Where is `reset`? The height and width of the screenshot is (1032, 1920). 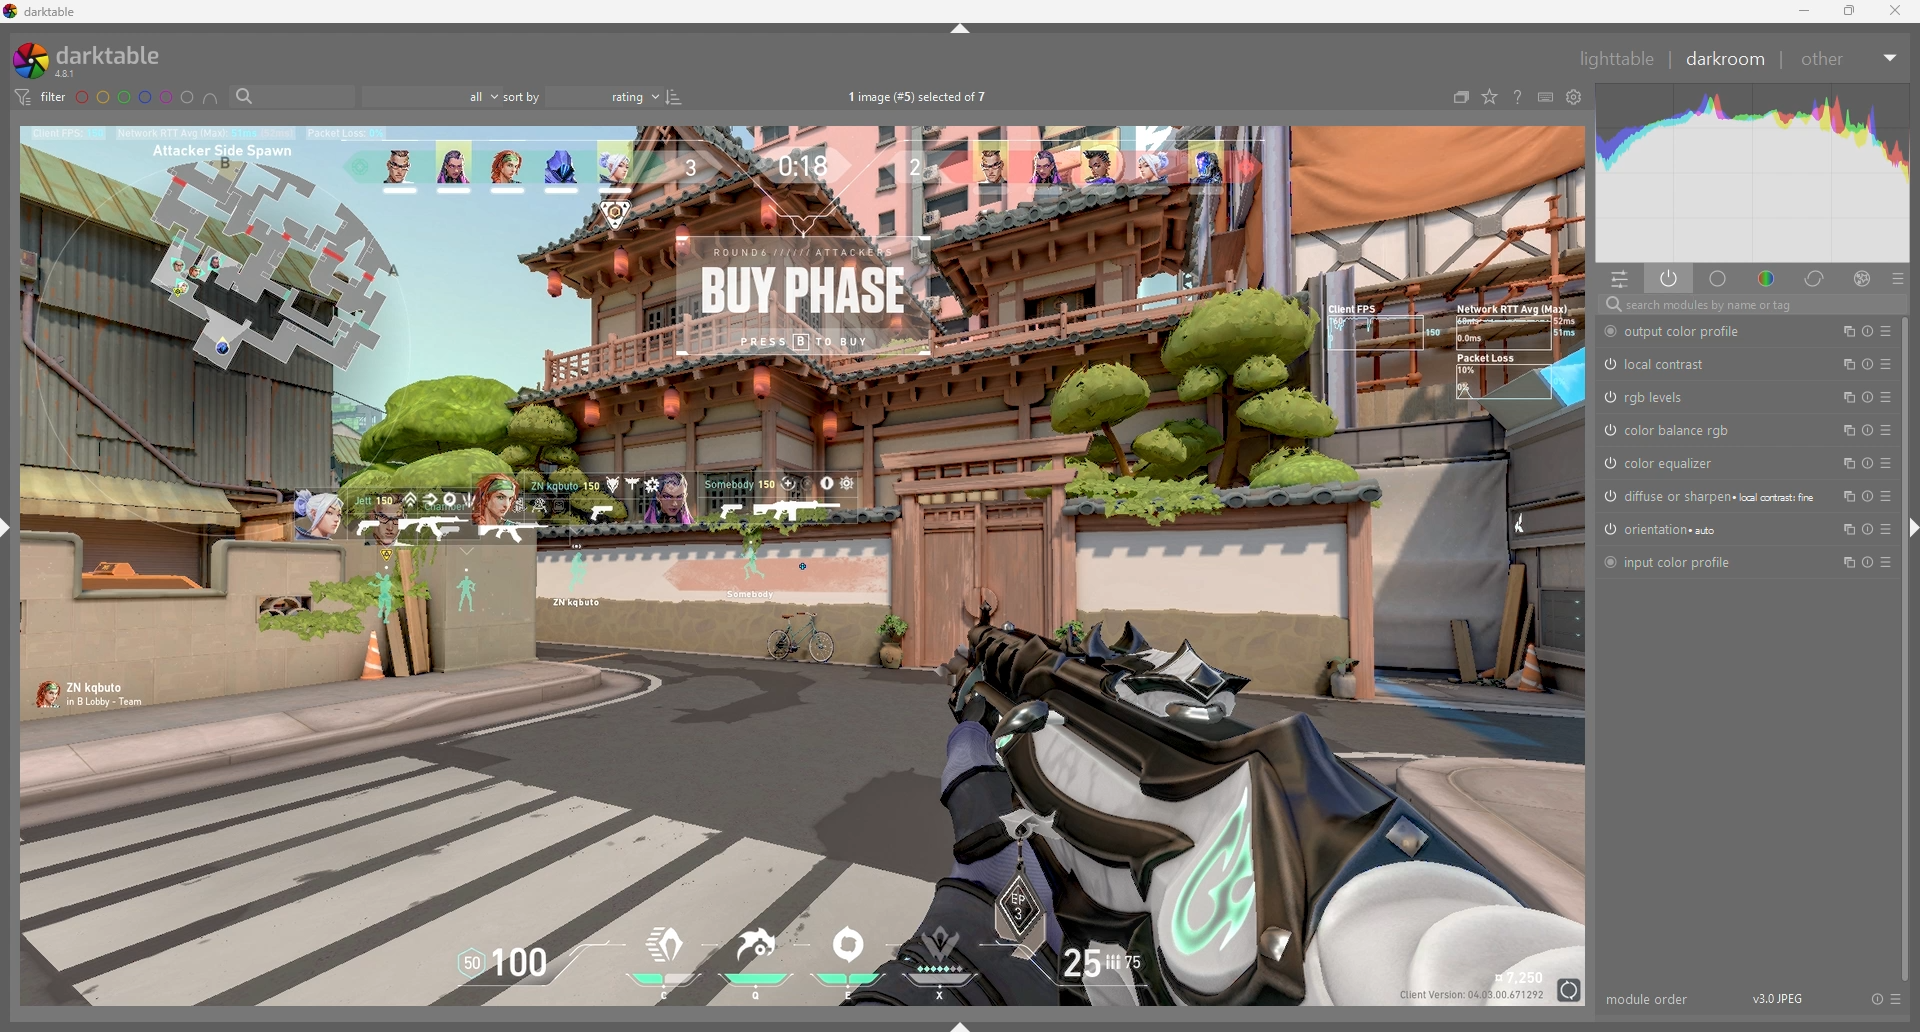
reset is located at coordinates (1867, 498).